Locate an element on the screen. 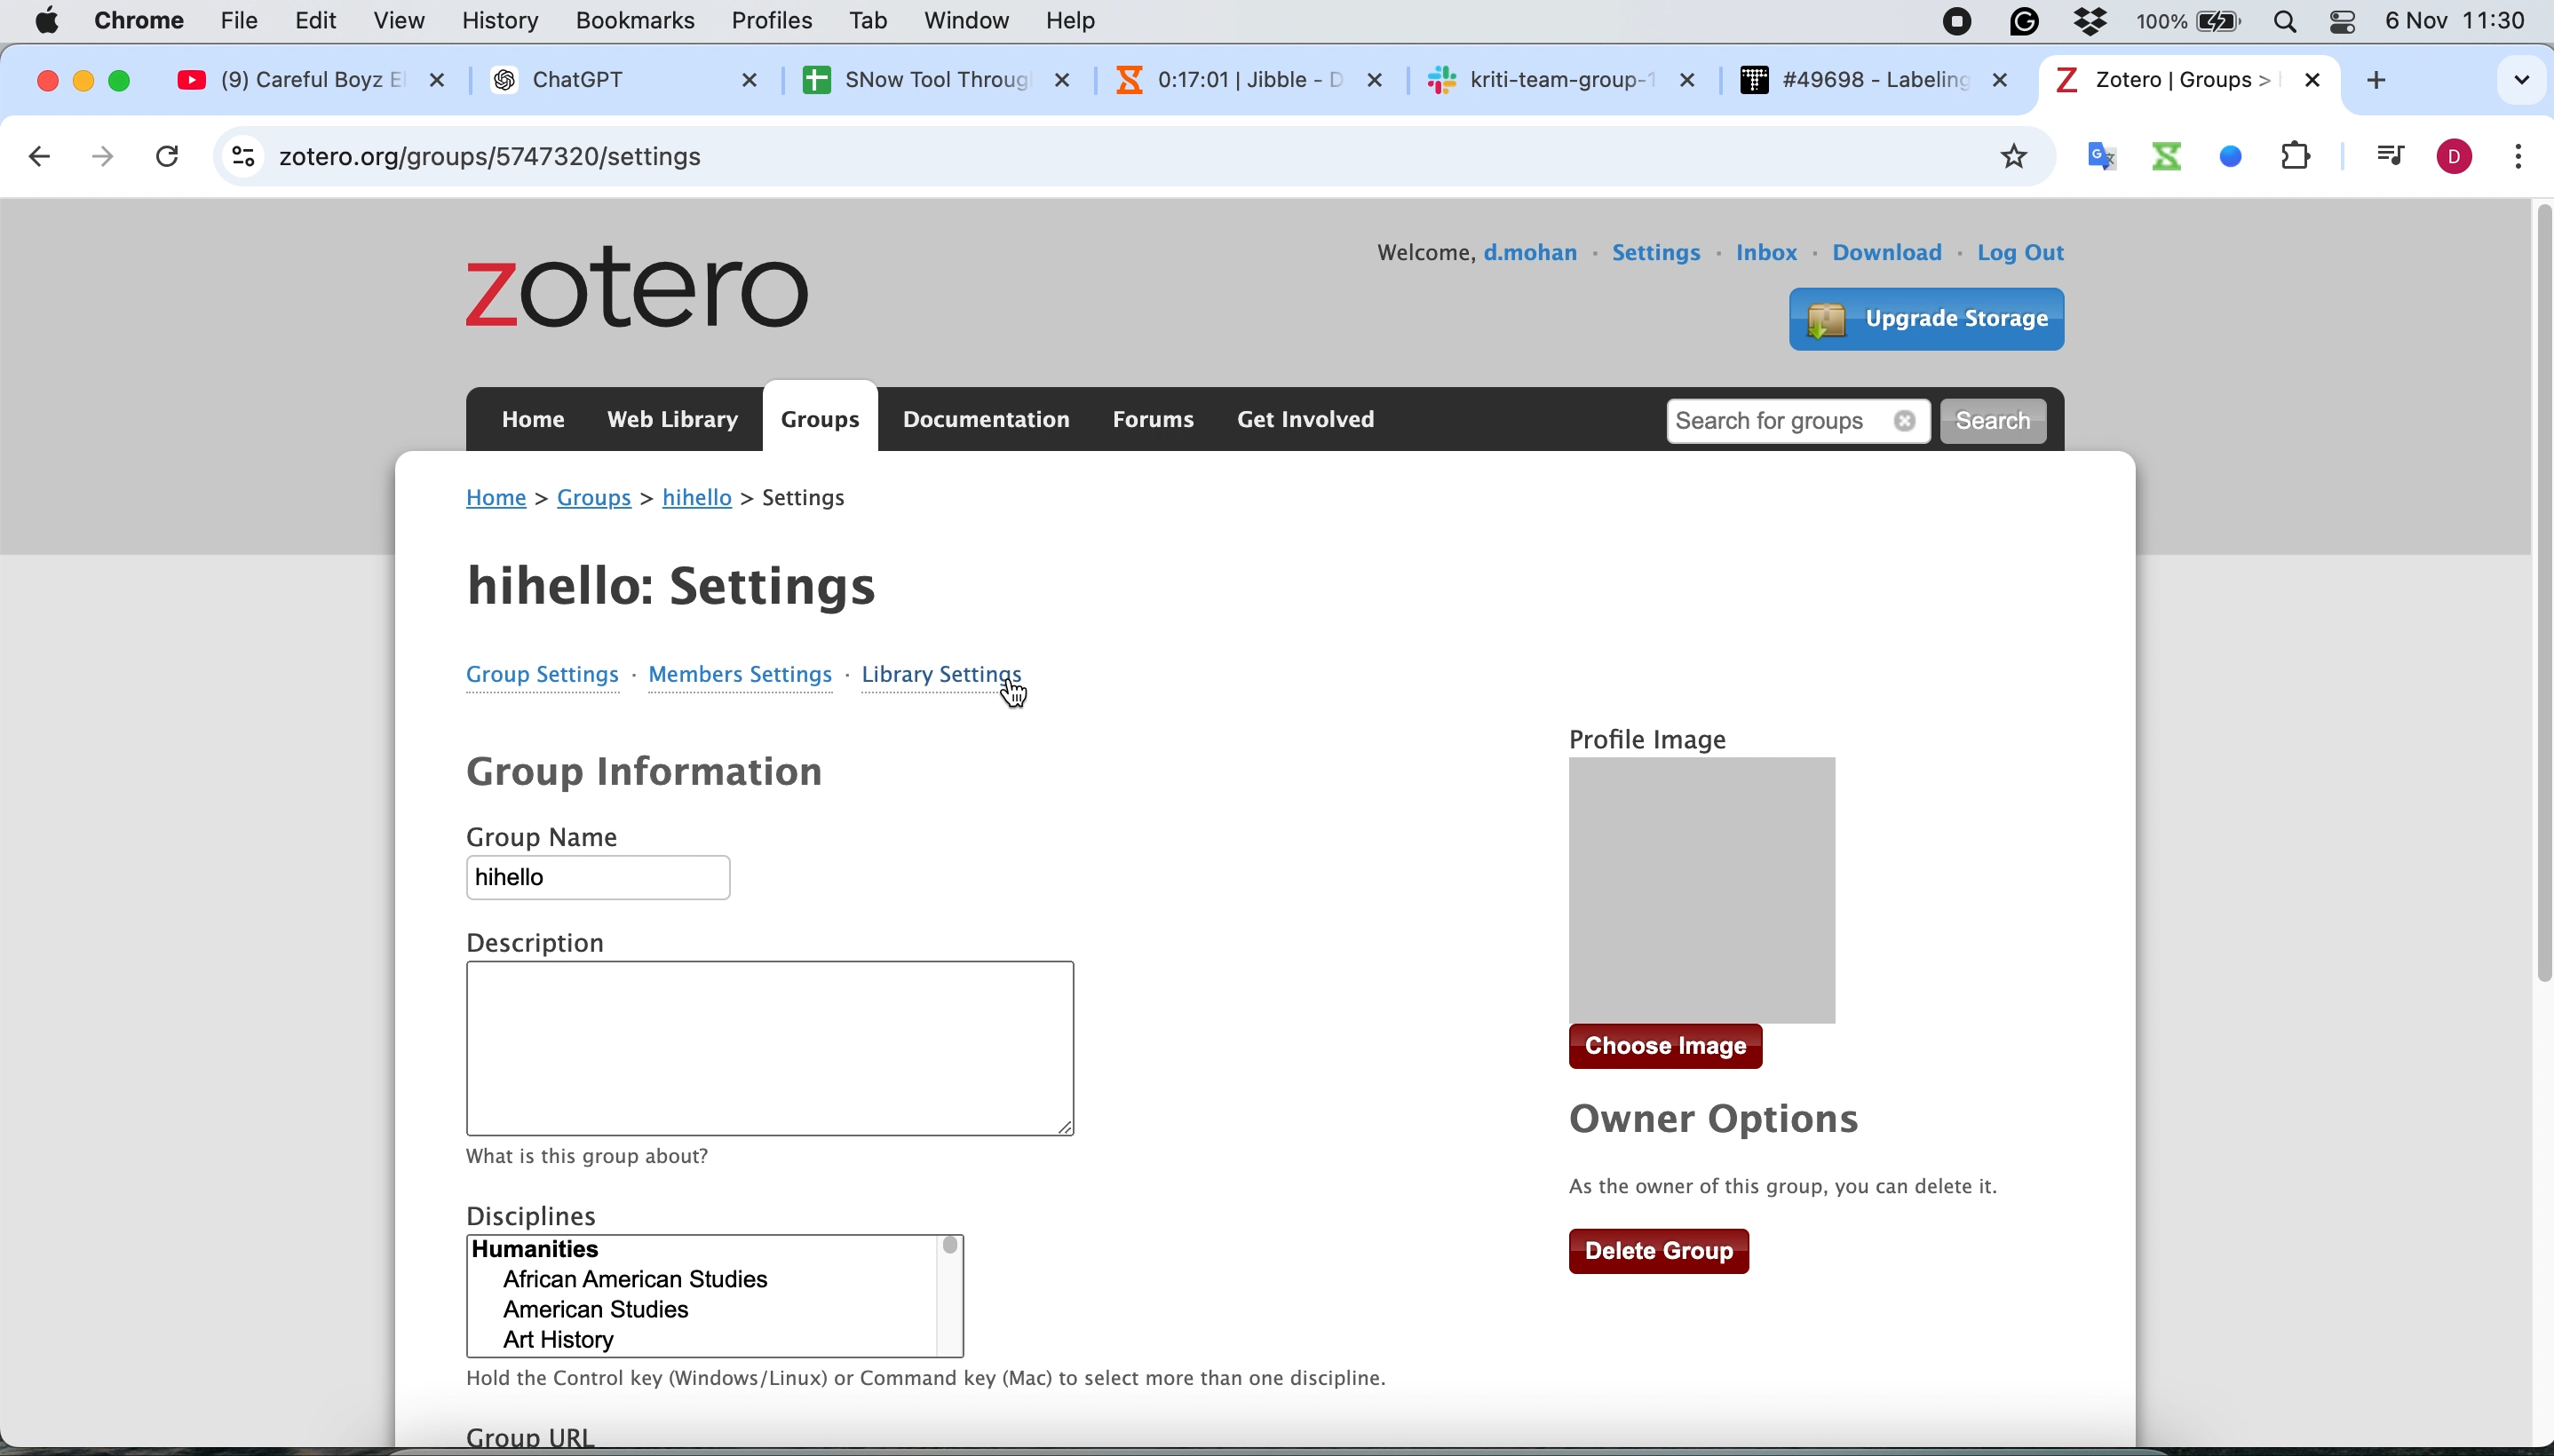 This screenshot has width=2554, height=1456. group name is located at coordinates (697, 500).